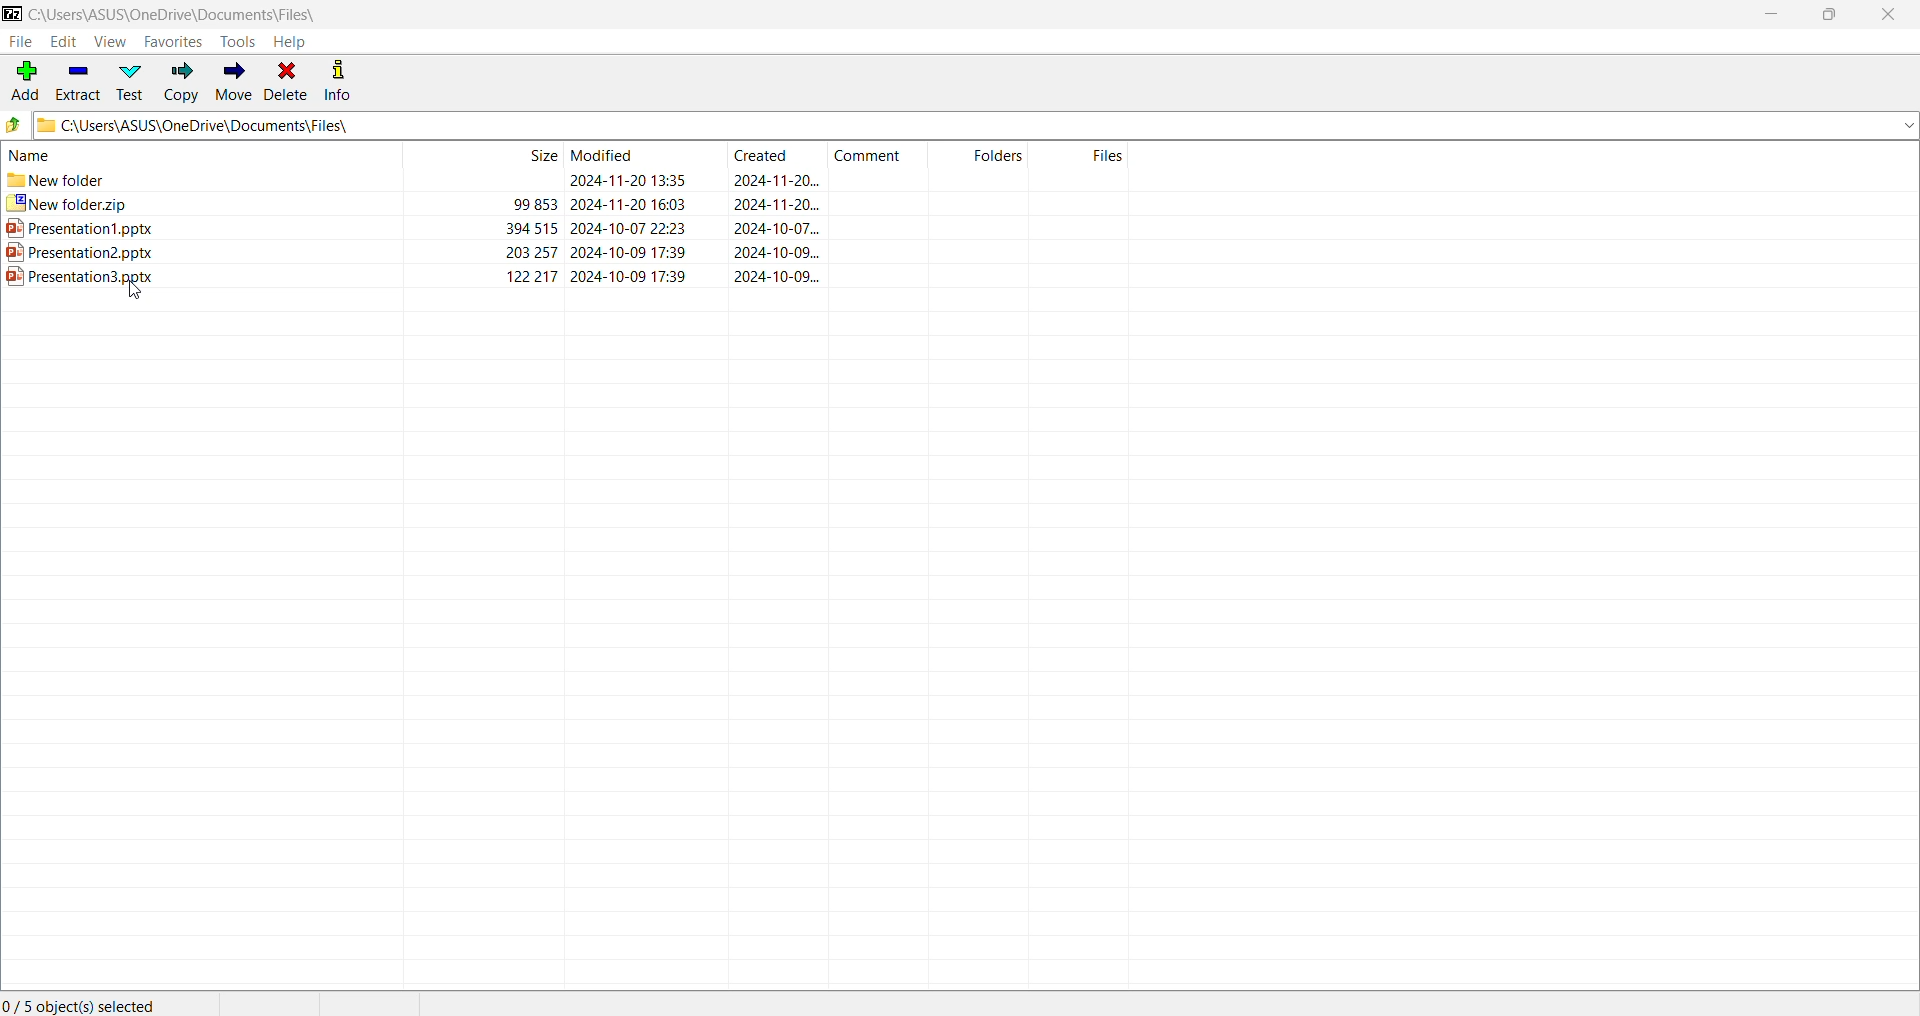 This screenshot has width=1920, height=1016. Describe the element at coordinates (25, 78) in the screenshot. I see `Add` at that location.